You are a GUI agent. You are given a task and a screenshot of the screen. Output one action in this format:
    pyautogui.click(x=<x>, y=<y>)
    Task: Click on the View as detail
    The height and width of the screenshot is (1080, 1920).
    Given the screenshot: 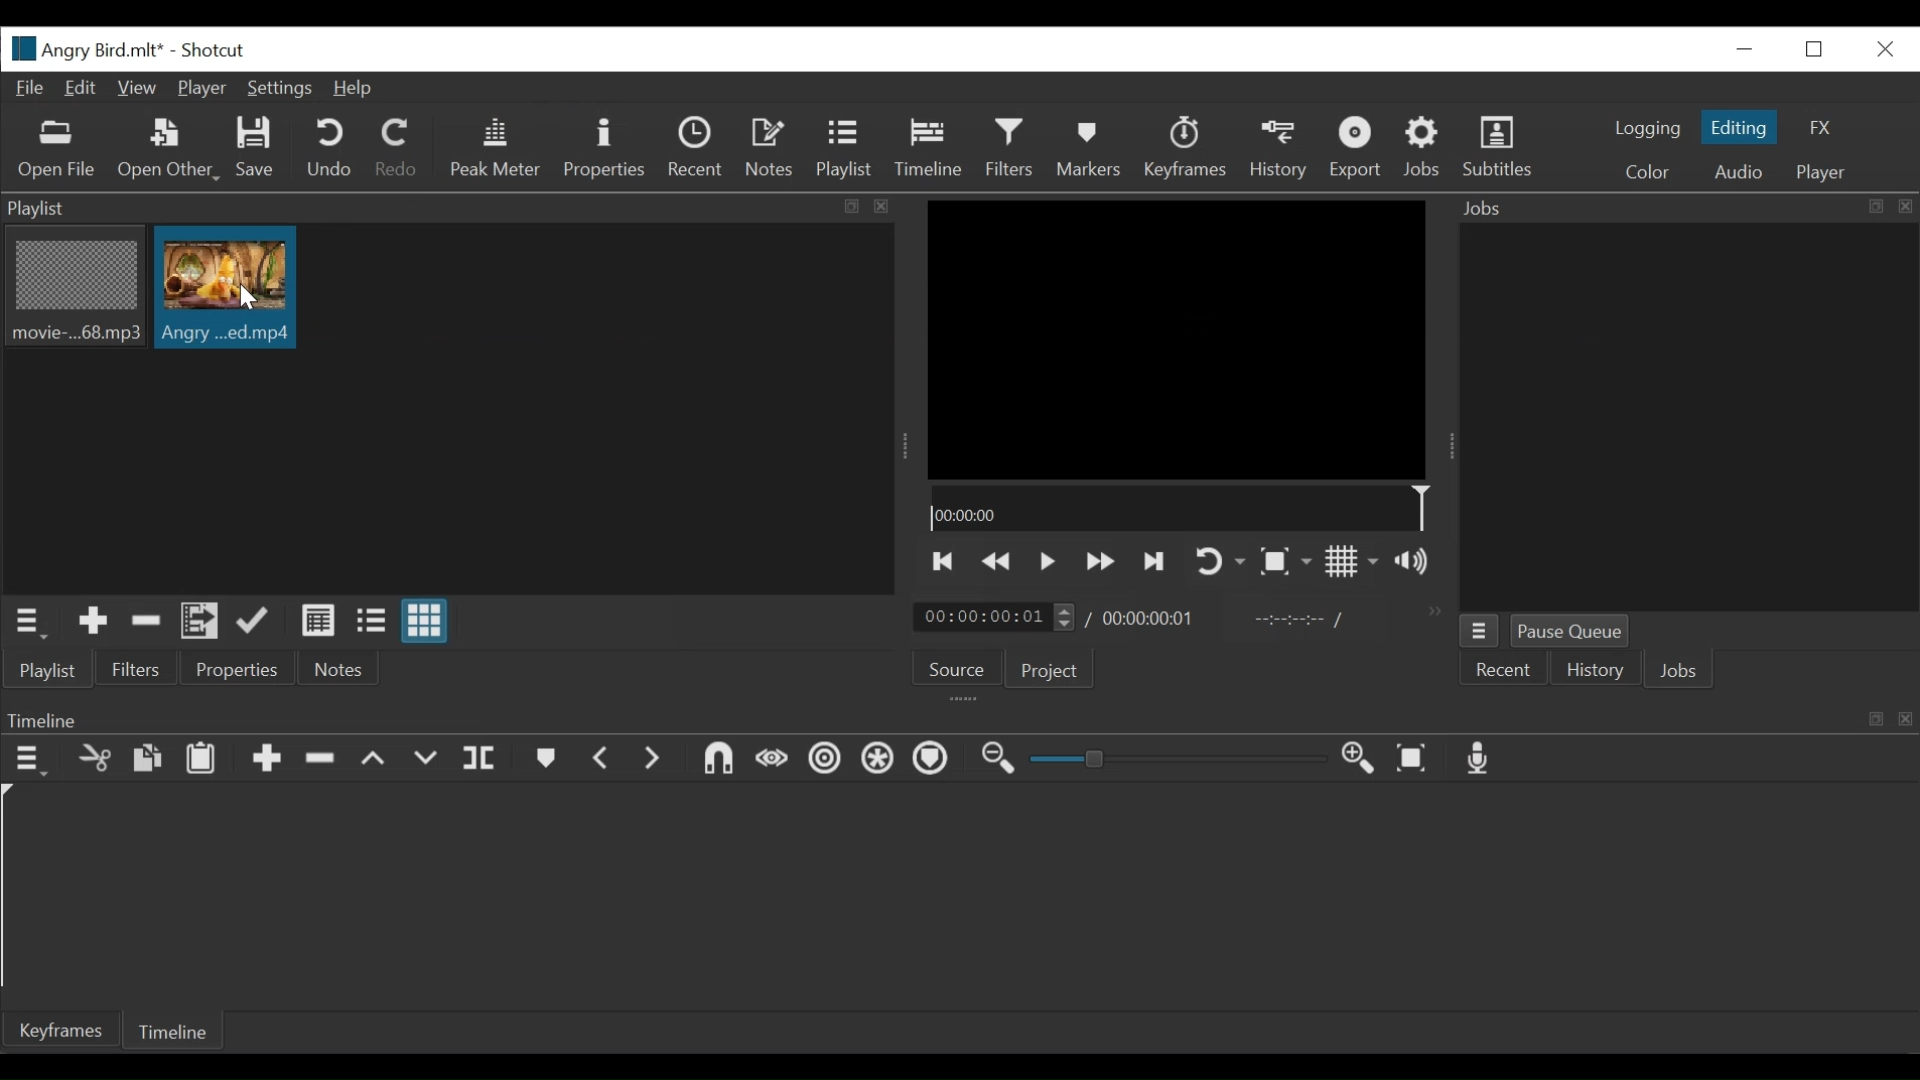 What is the action you would take?
    pyautogui.click(x=317, y=621)
    